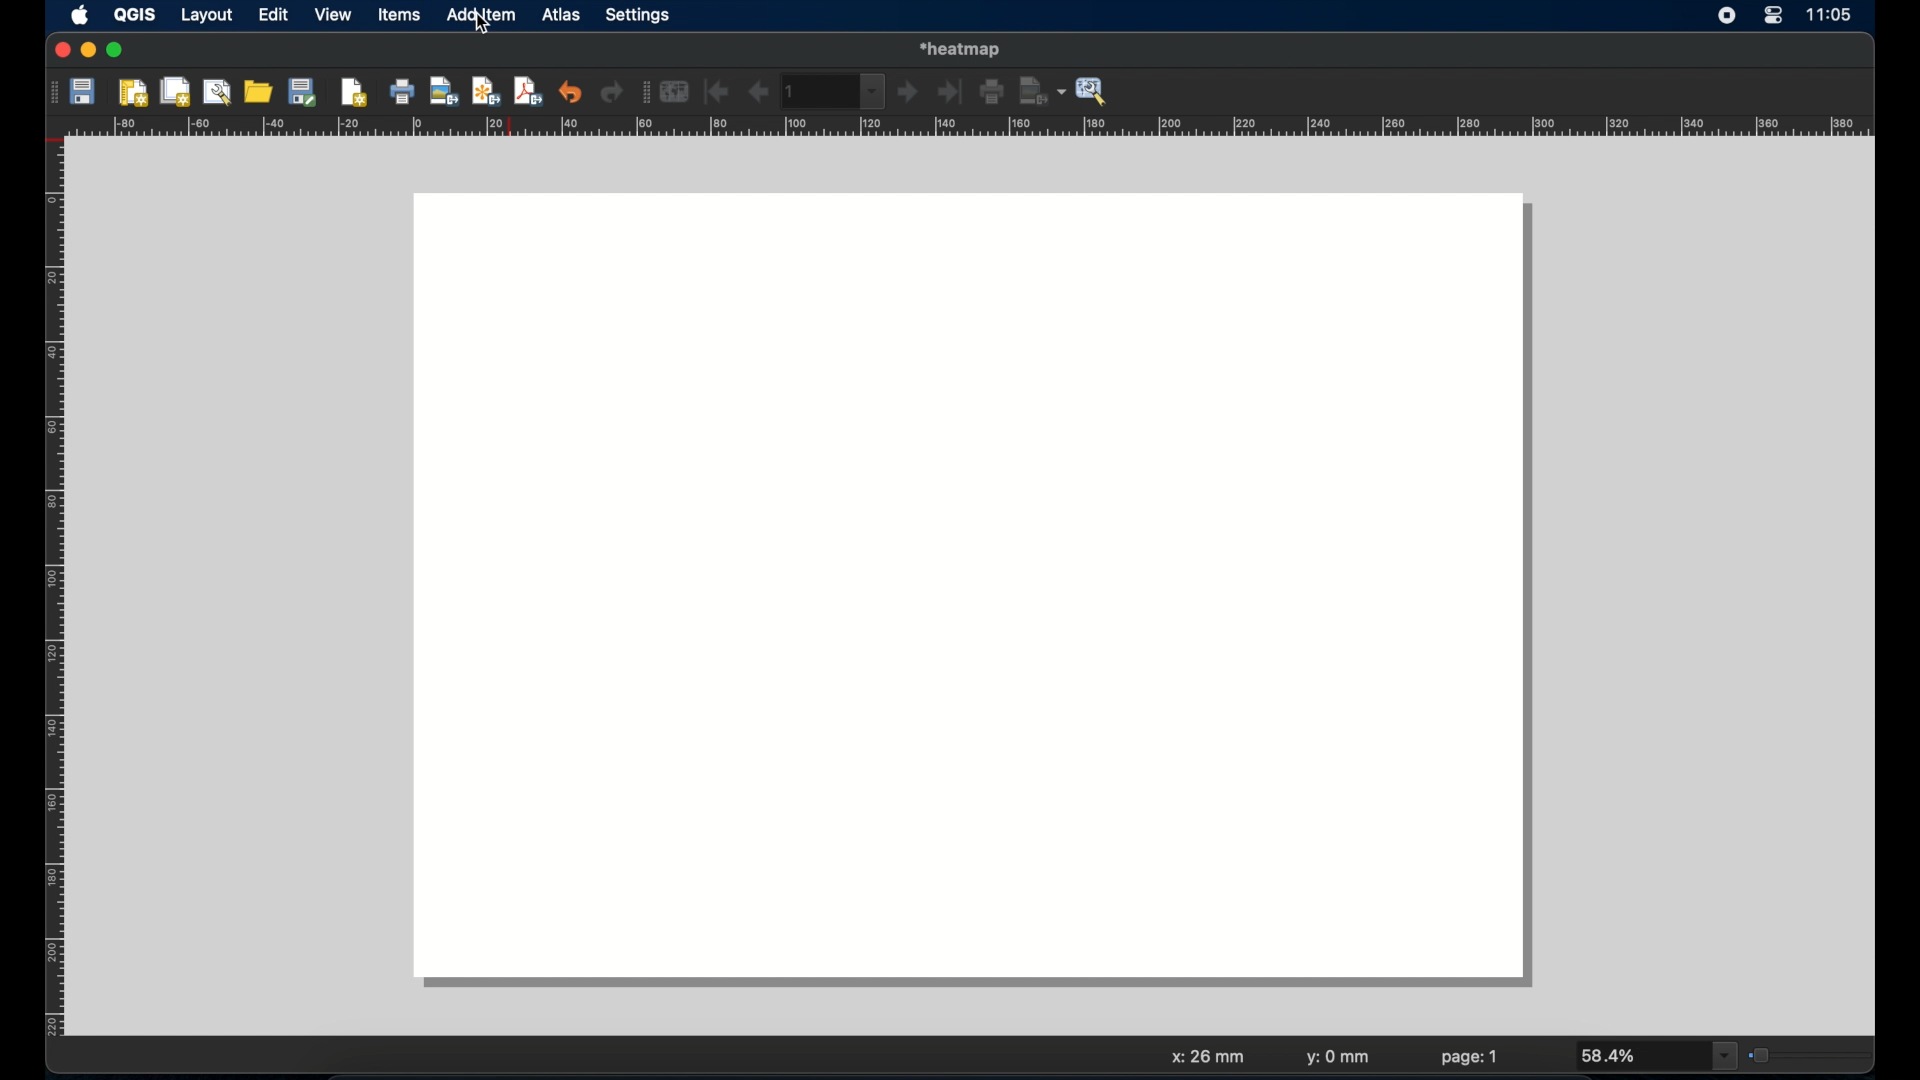 This screenshot has width=1920, height=1080. What do you see at coordinates (1093, 92) in the screenshot?
I see `atlas settings` at bounding box center [1093, 92].